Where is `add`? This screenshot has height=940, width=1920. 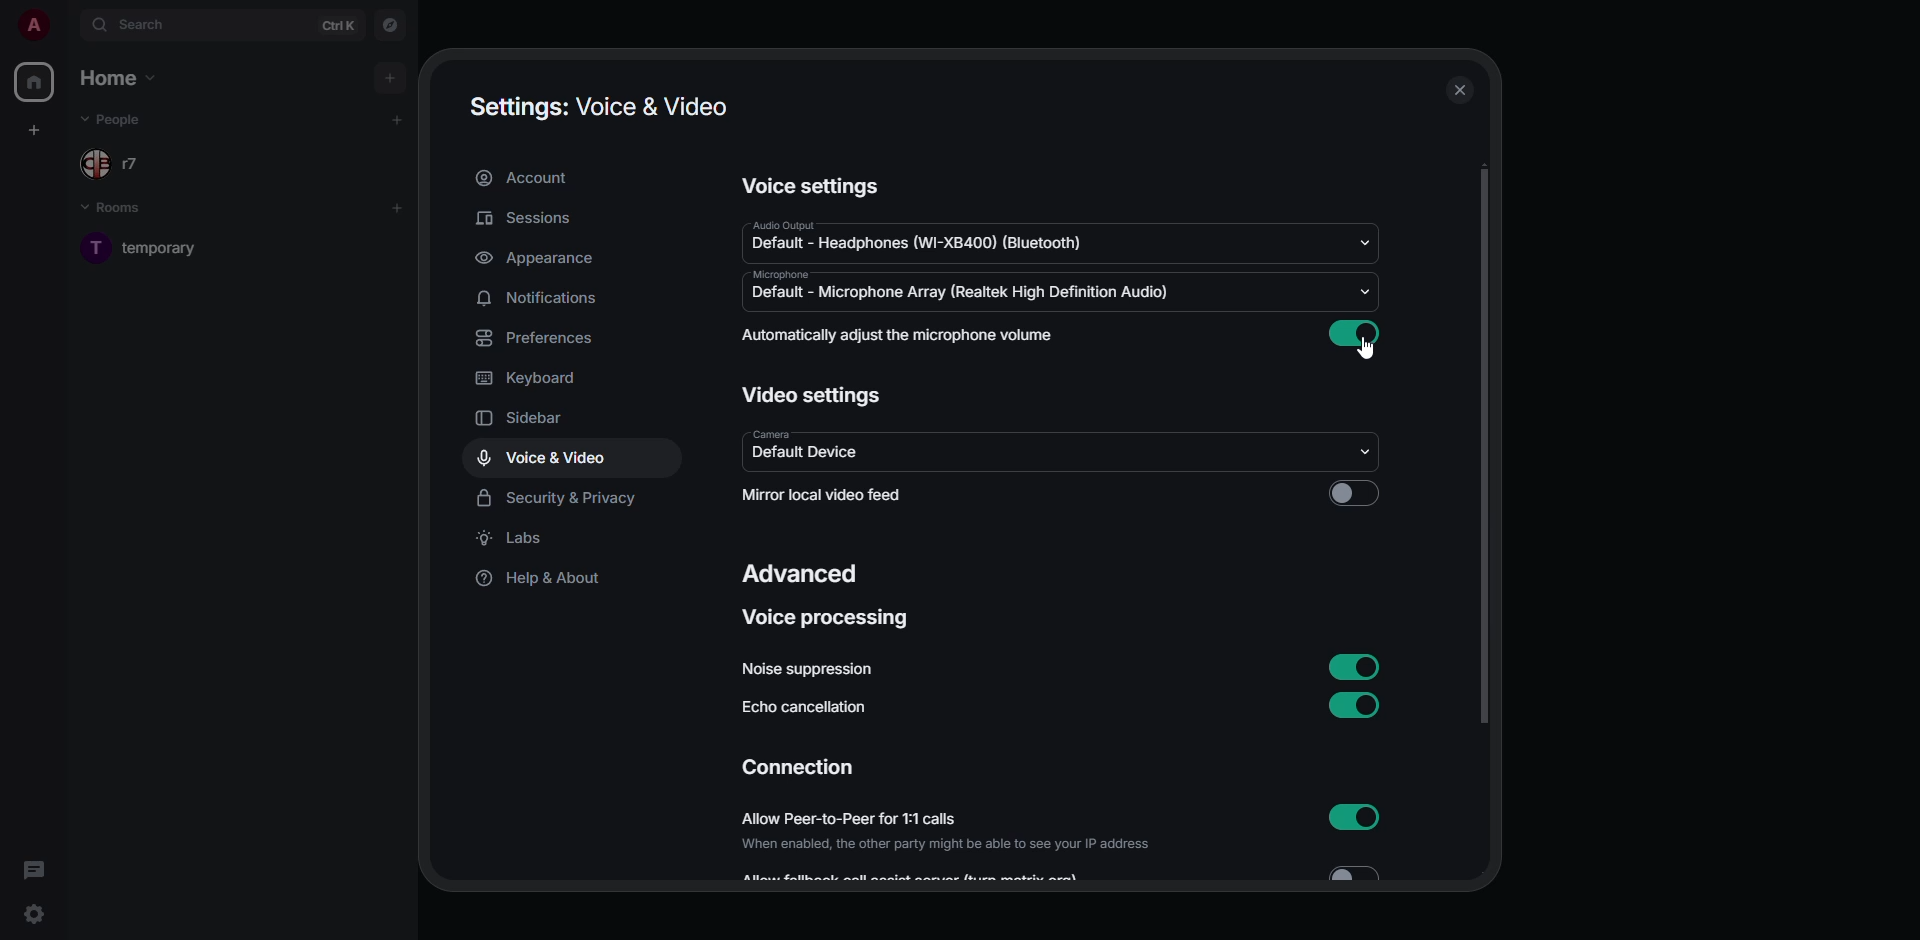 add is located at coordinates (390, 75).